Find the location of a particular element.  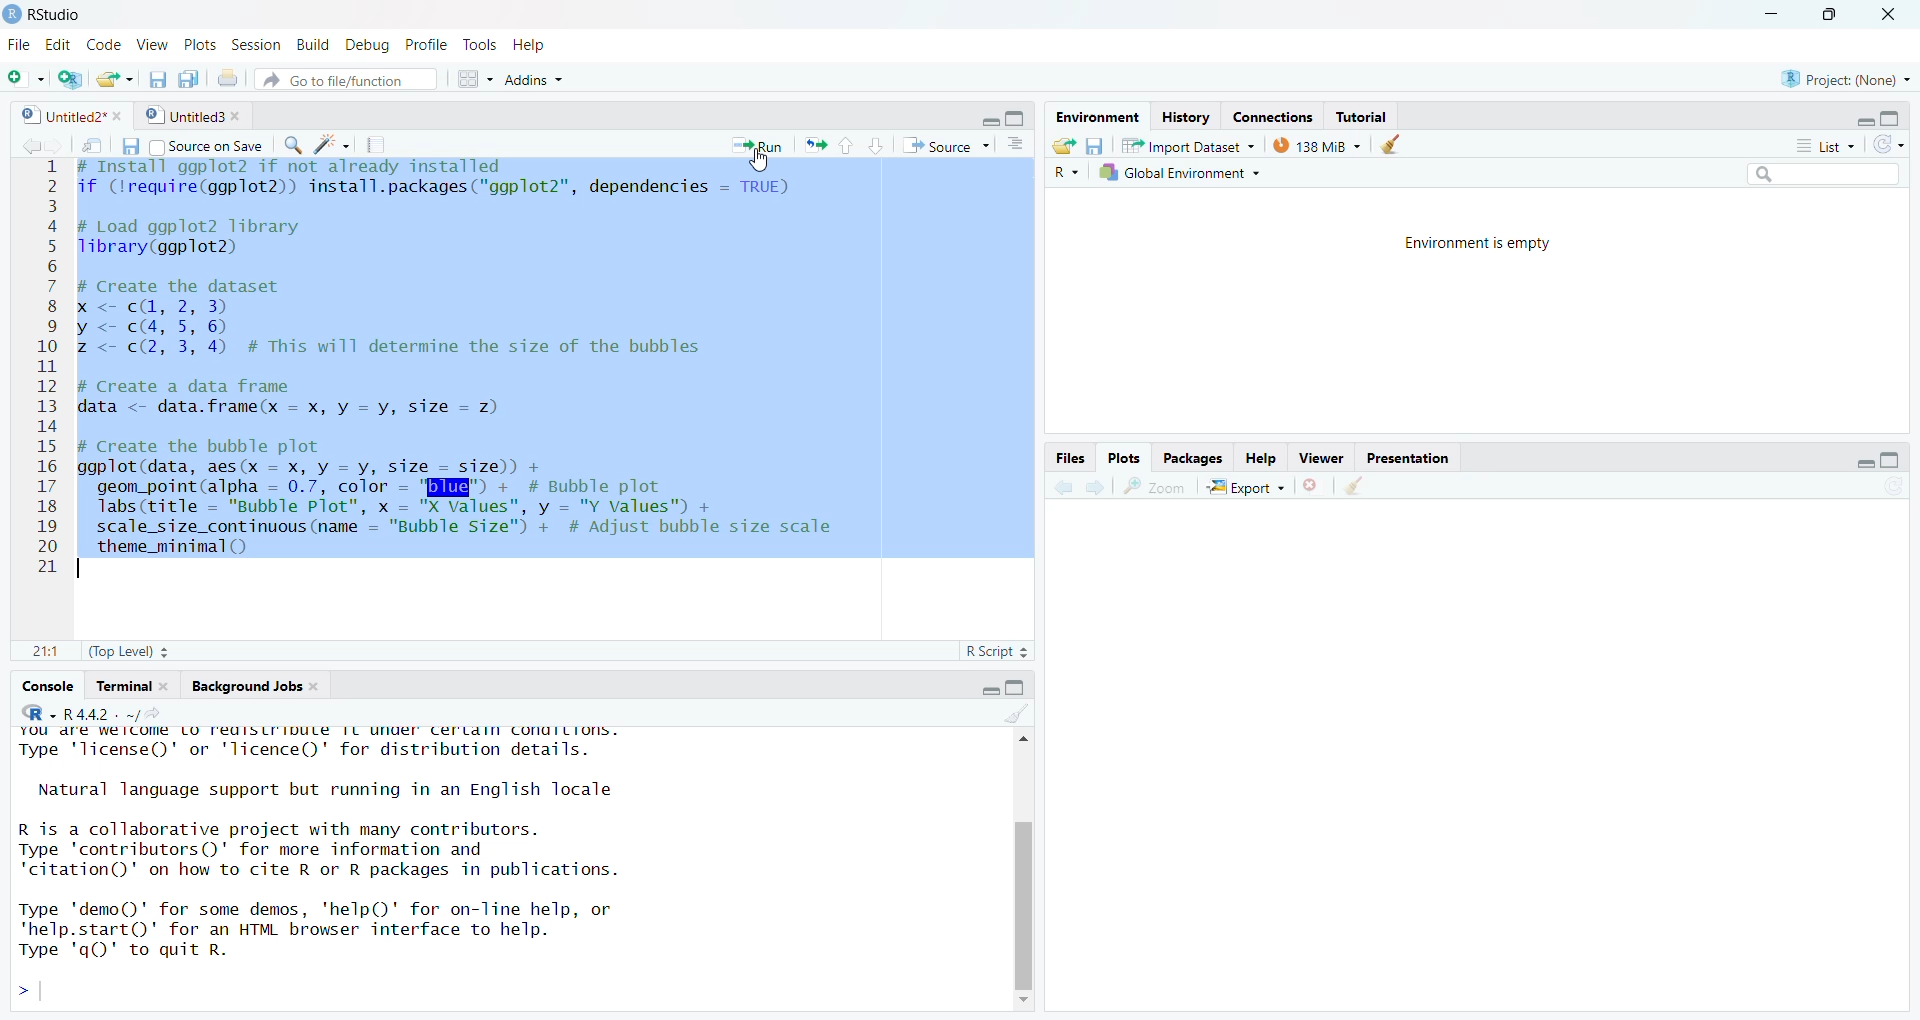

Rerun is located at coordinates (816, 145).